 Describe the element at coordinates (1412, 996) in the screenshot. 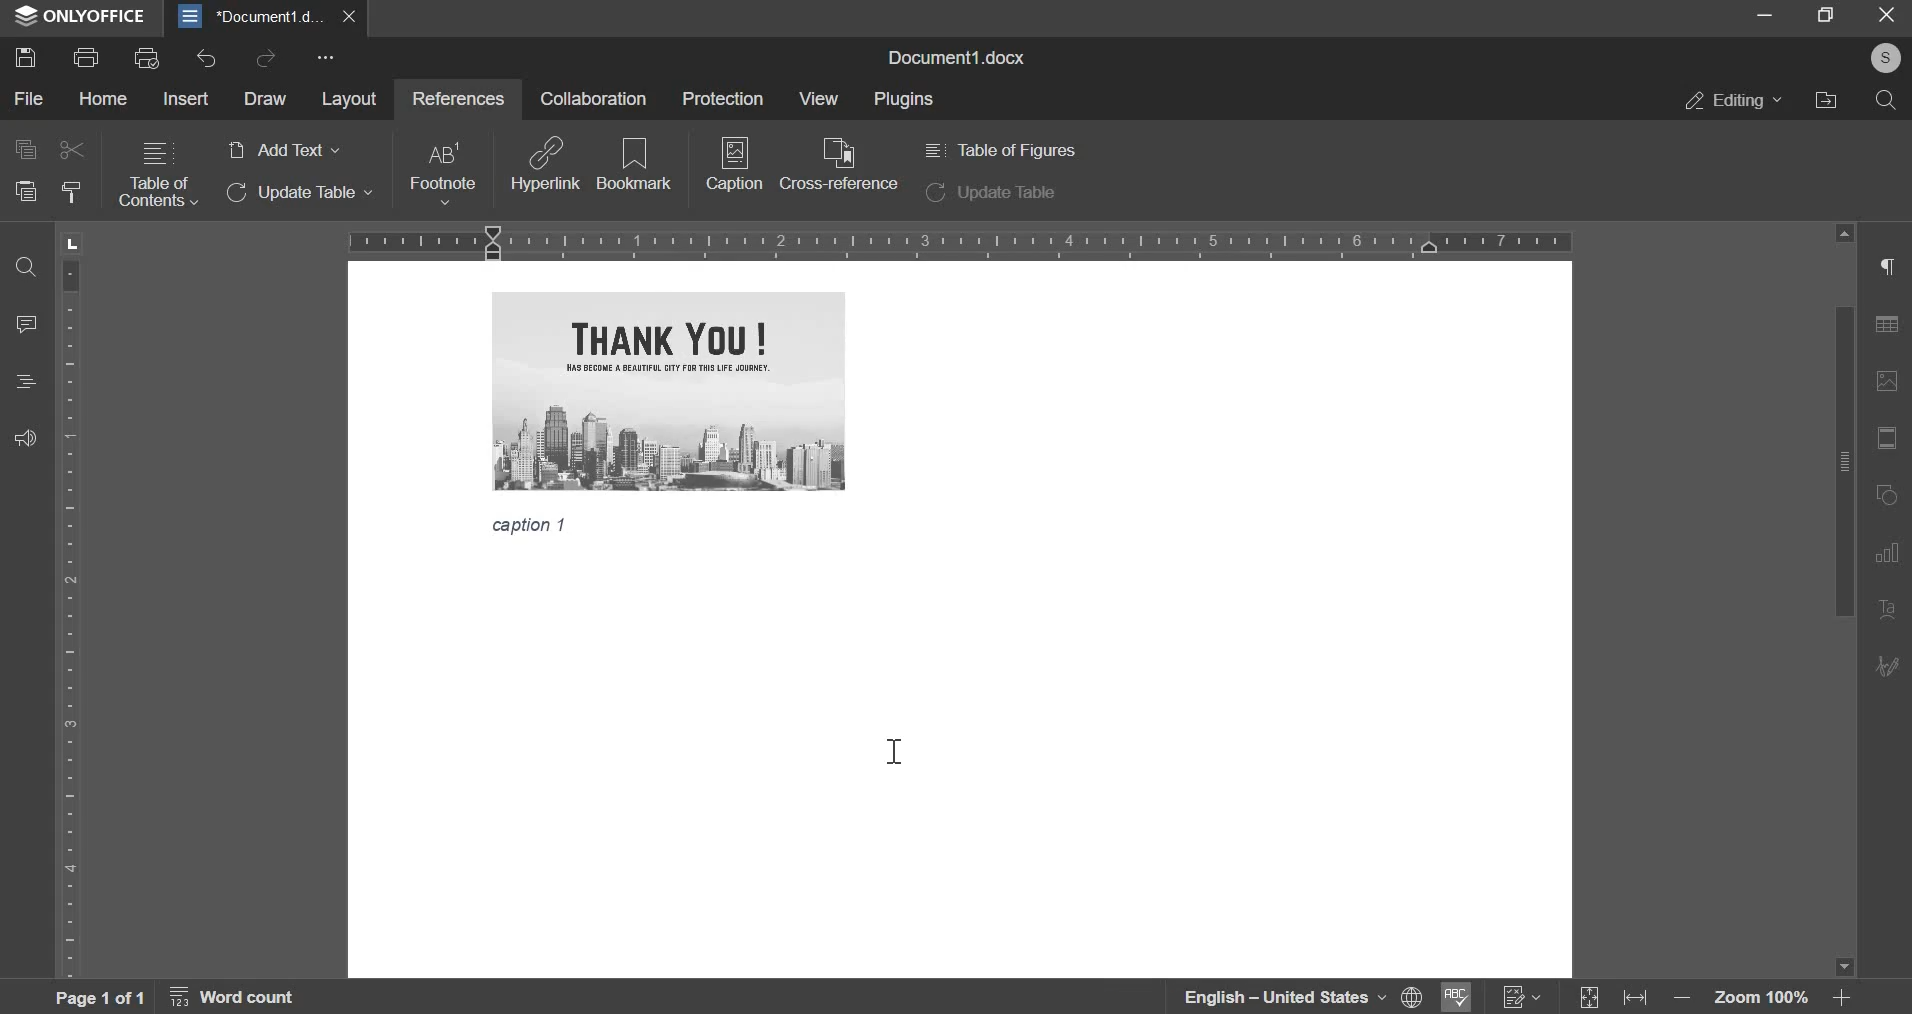

I see `Set Document Language` at that location.